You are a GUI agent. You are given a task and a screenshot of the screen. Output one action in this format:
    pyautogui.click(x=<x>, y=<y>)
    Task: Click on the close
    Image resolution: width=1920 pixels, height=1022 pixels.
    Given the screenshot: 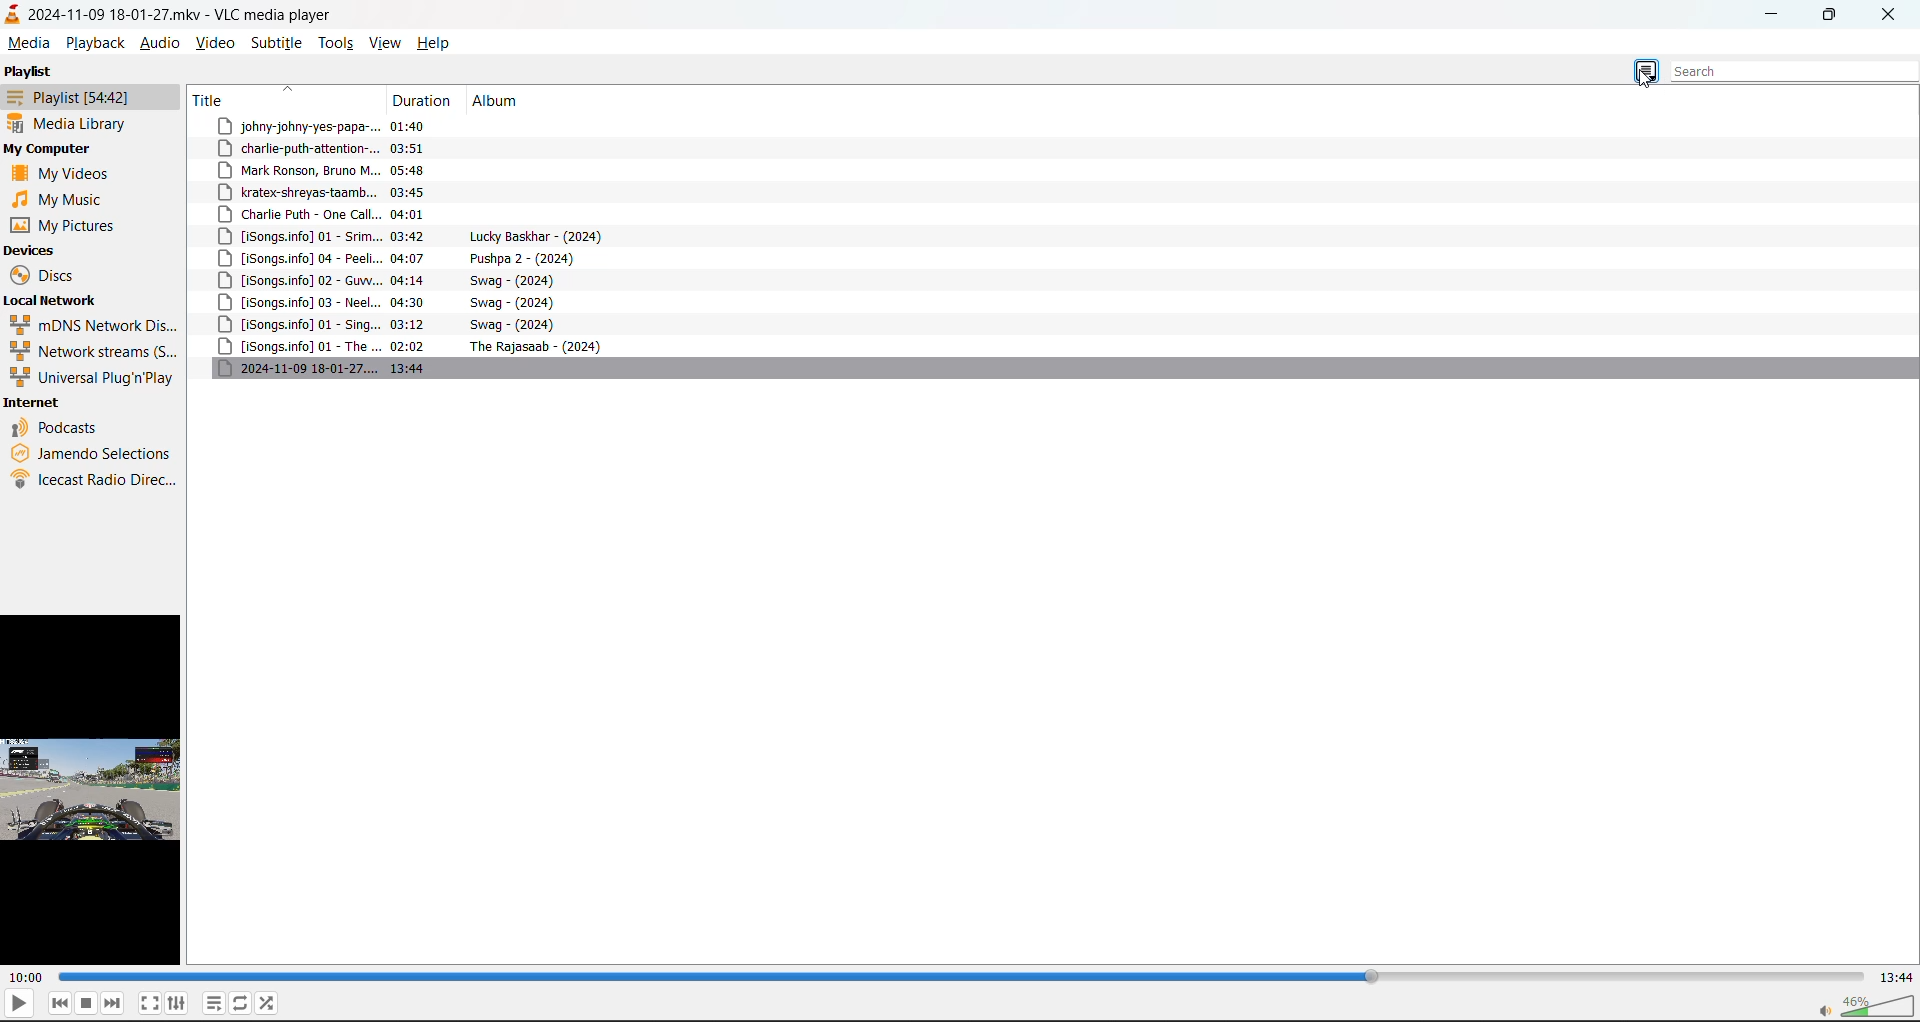 What is the action you would take?
    pyautogui.click(x=1891, y=15)
    